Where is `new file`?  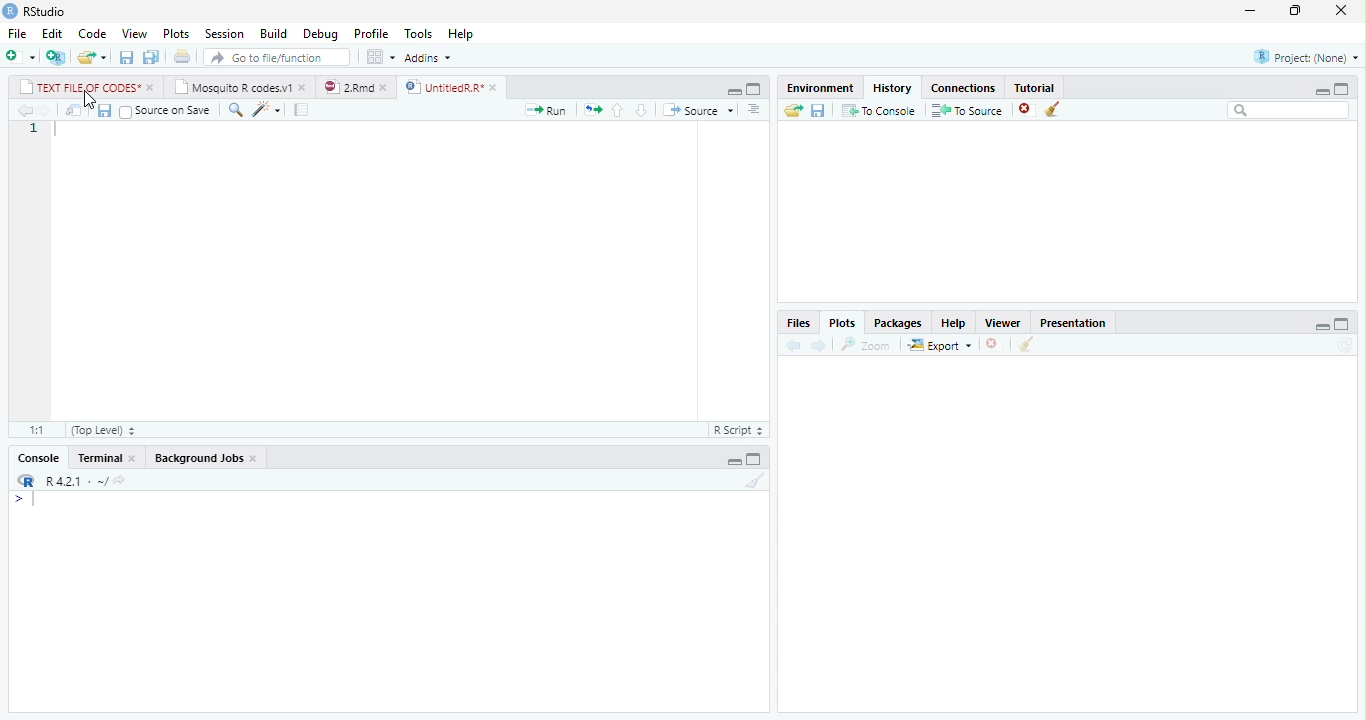
new file is located at coordinates (21, 56).